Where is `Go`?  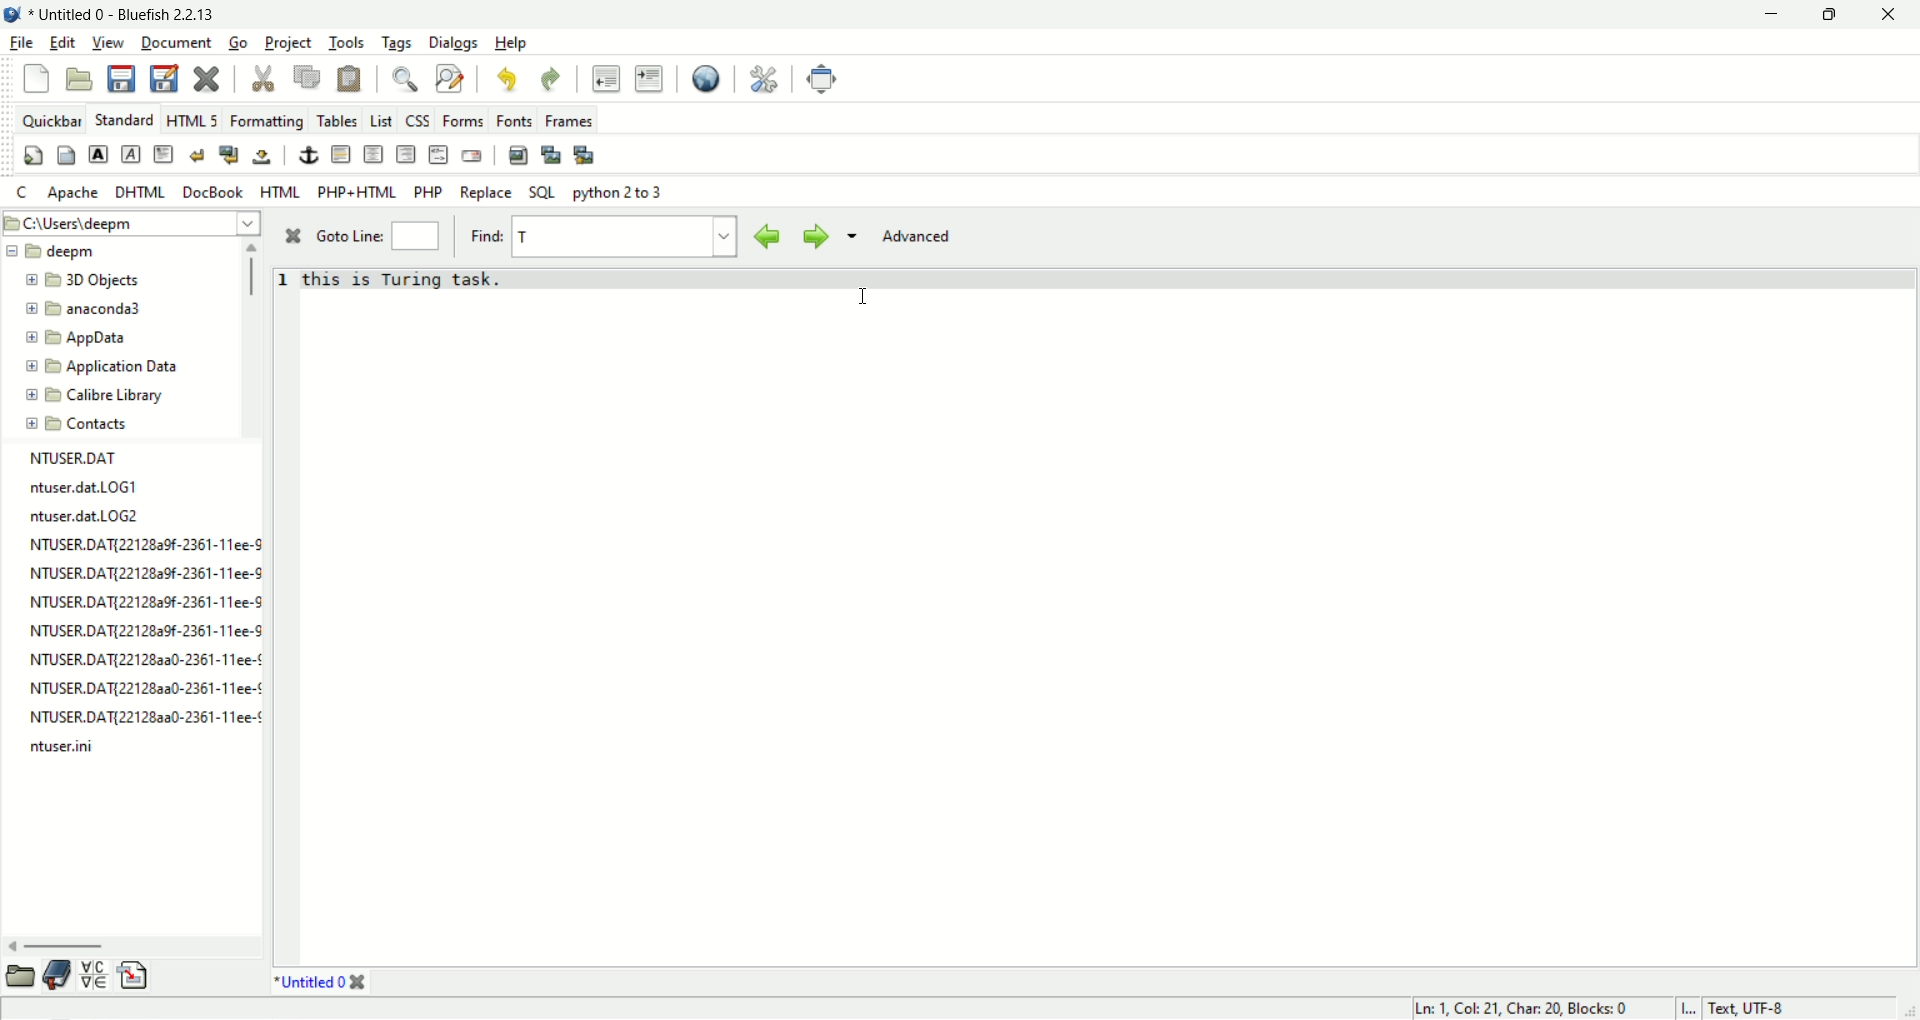
Go is located at coordinates (242, 43).